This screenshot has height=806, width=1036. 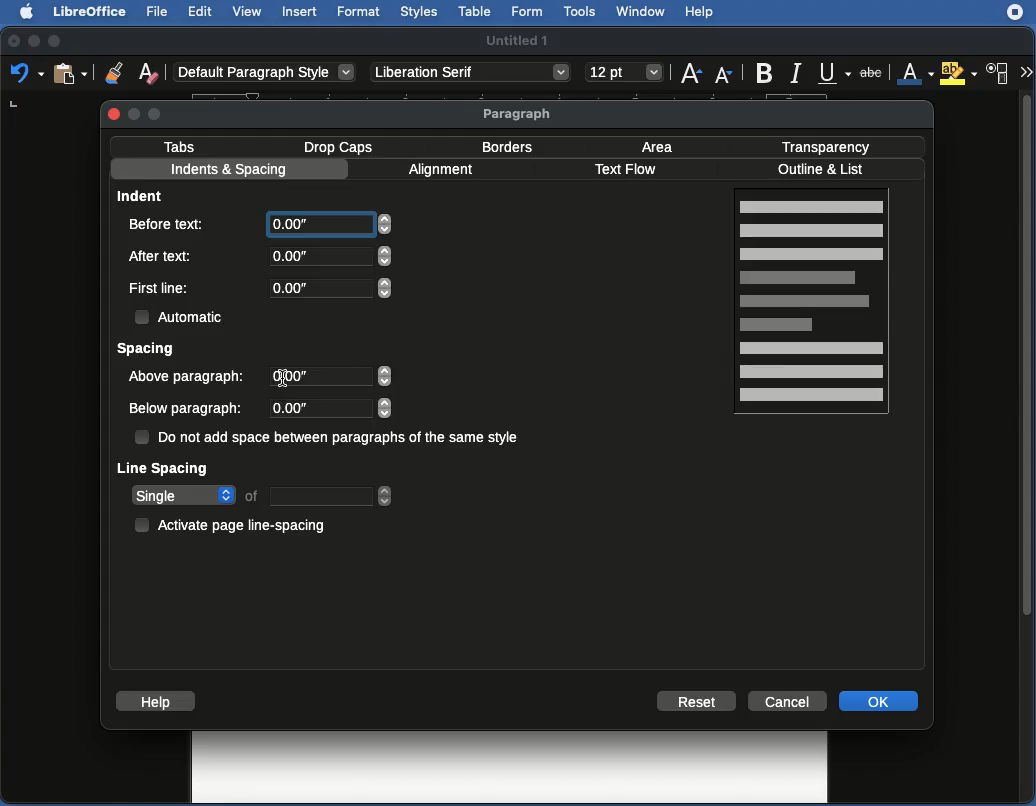 I want to click on Liberation Serif, so click(x=470, y=73).